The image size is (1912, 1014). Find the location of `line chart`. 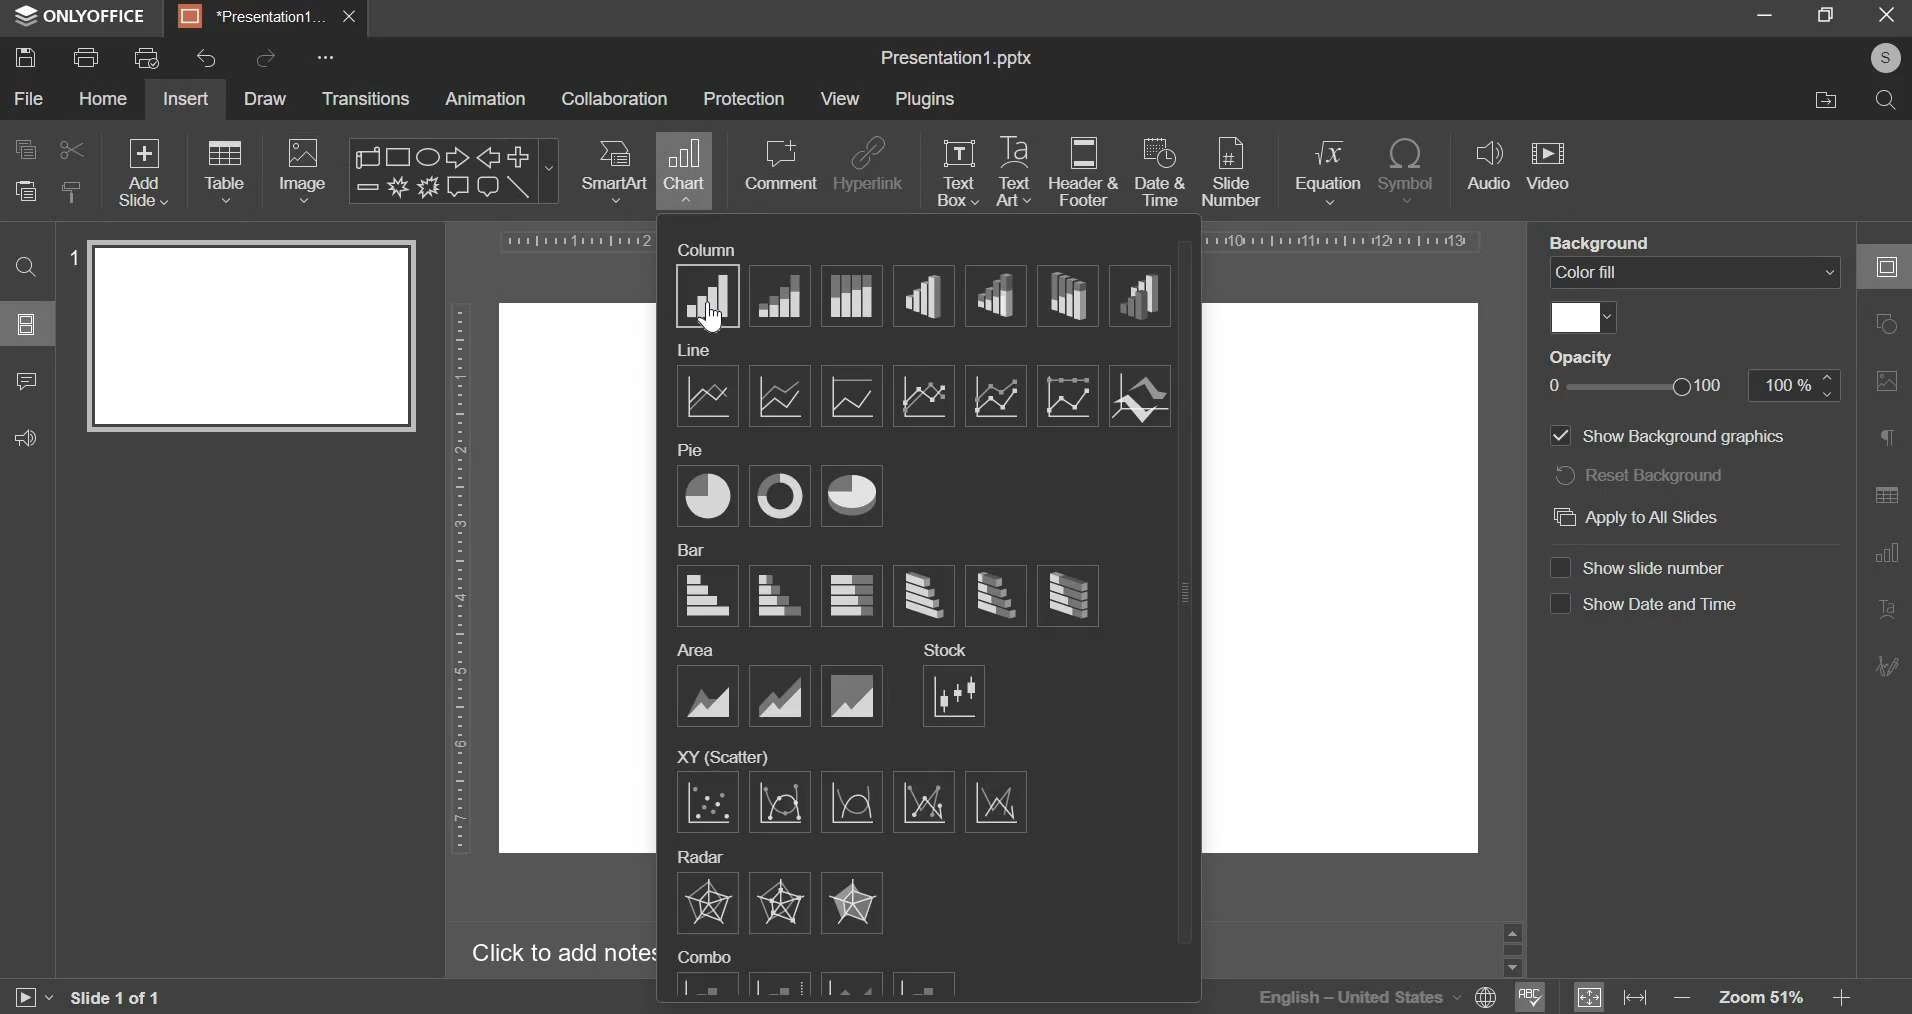

line chart is located at coordinates (925, 395).